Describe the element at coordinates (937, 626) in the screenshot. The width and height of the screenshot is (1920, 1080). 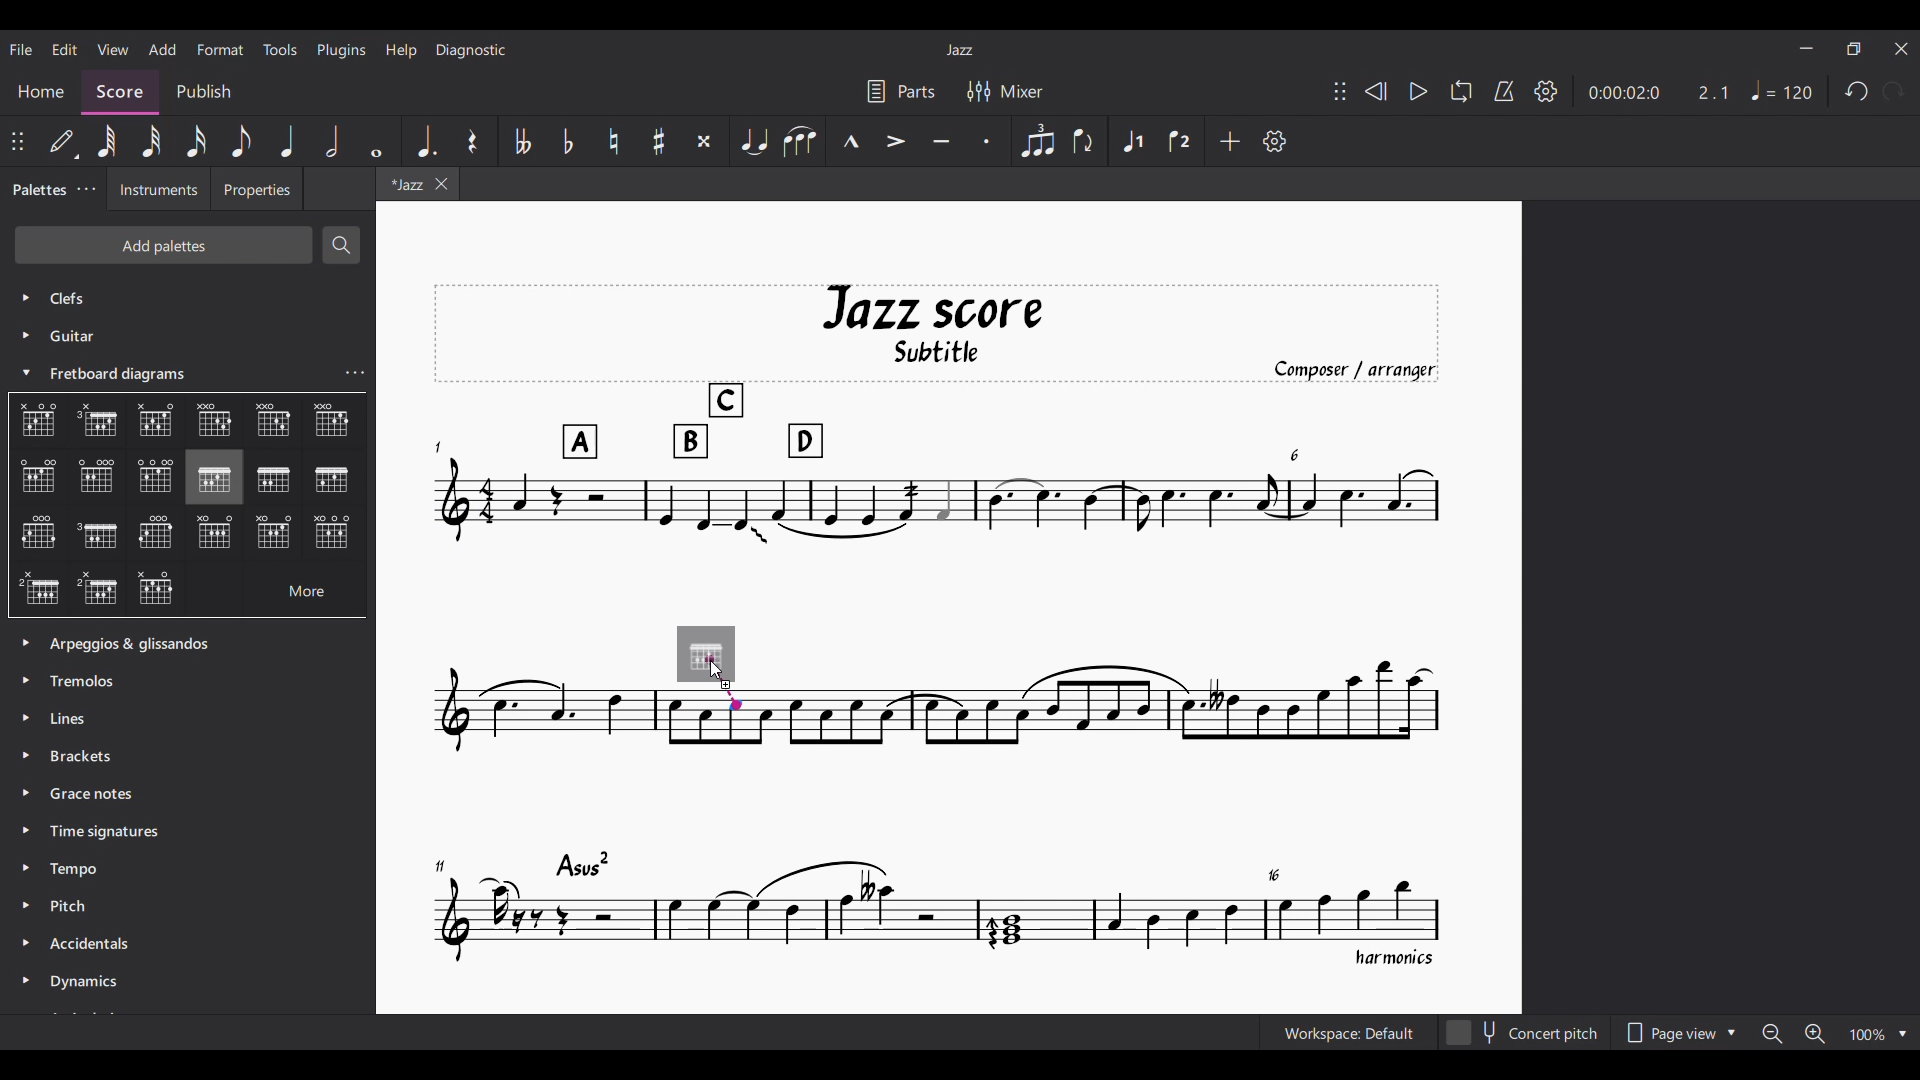
I see `Current score` at that location.